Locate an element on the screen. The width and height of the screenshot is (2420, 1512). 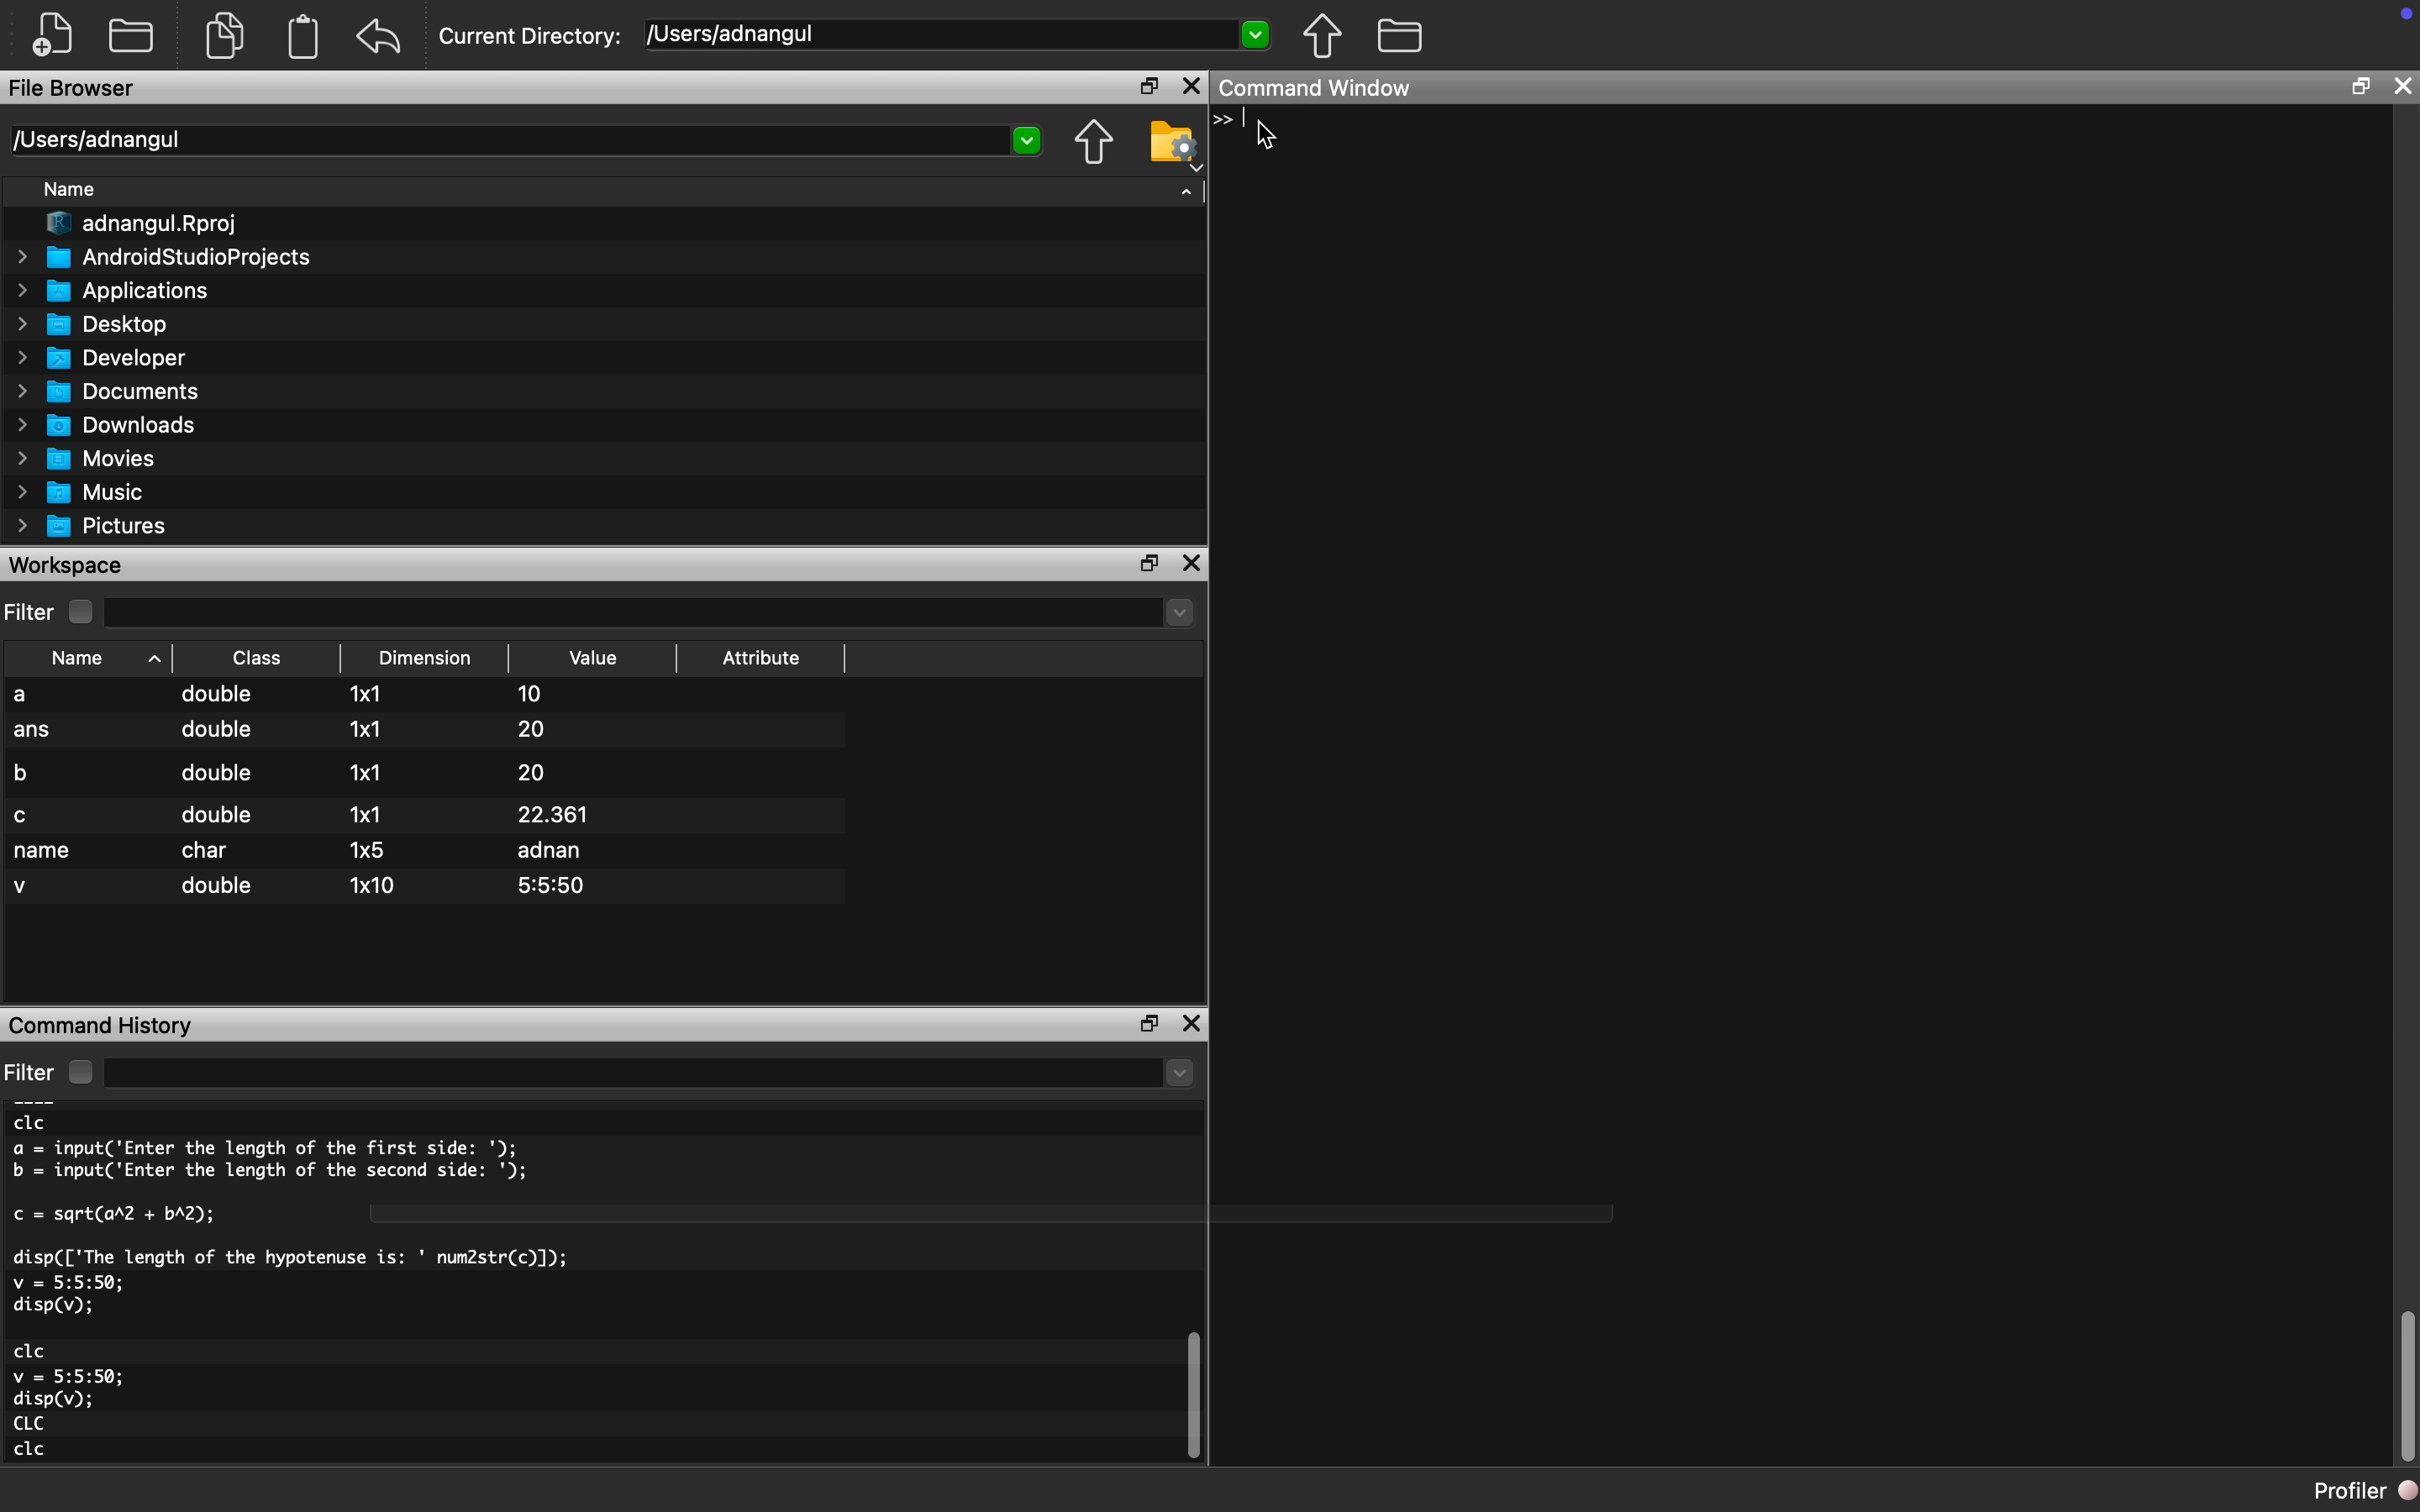
Profiler is located at coordinates (2349, 1486).